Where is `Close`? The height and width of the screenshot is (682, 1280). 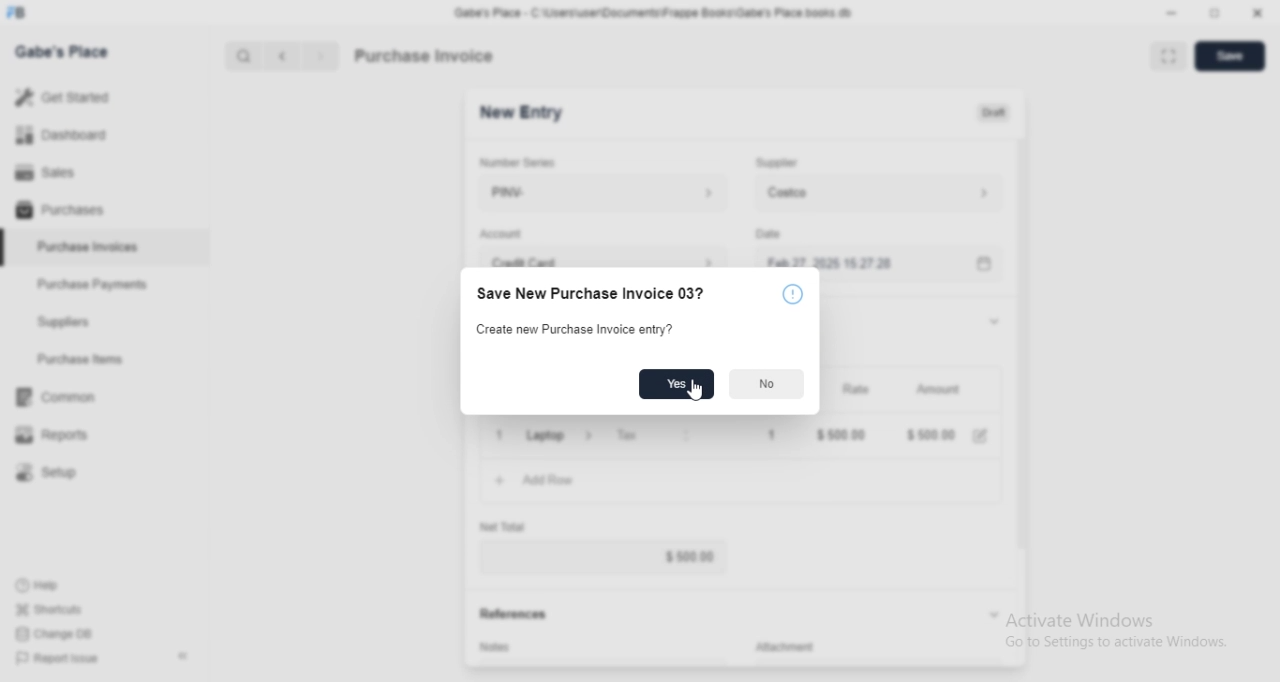 Close is located at coordinates (500, 435).